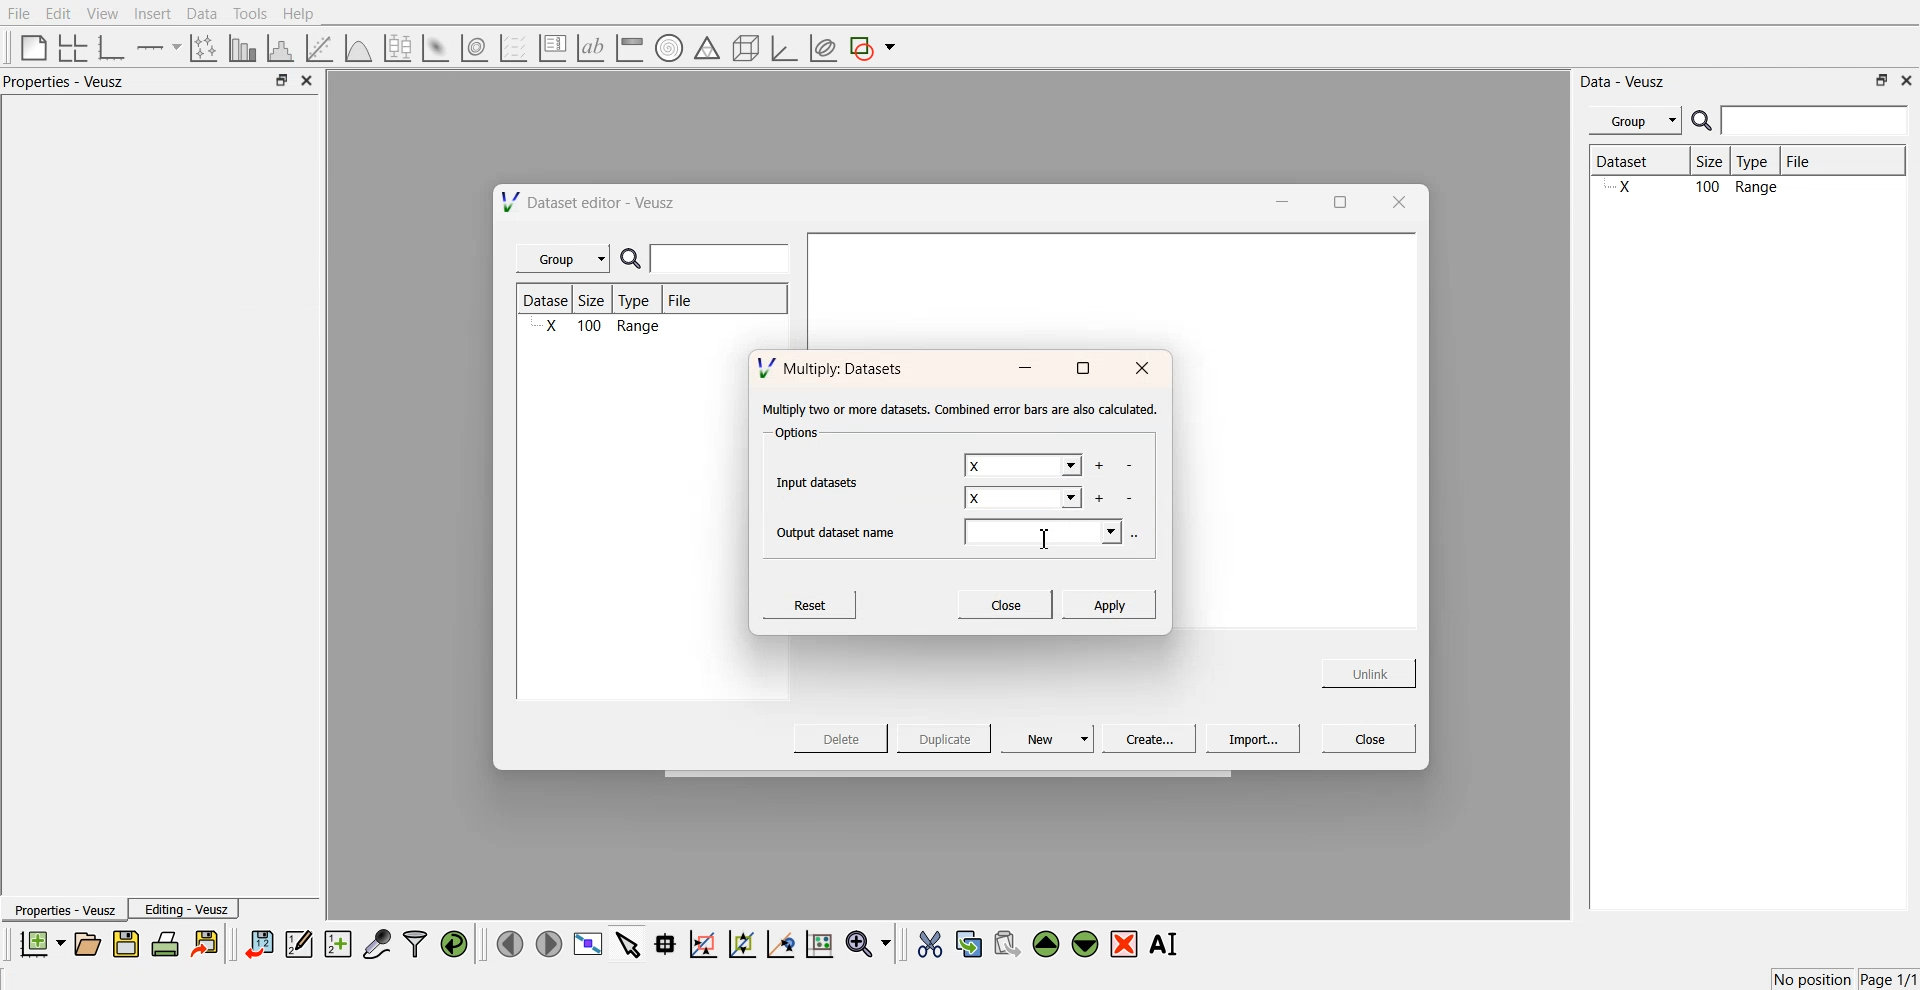  Describe the element at coordinates (69, 47) in the screenshot. I see `arrange graphs` at that location.